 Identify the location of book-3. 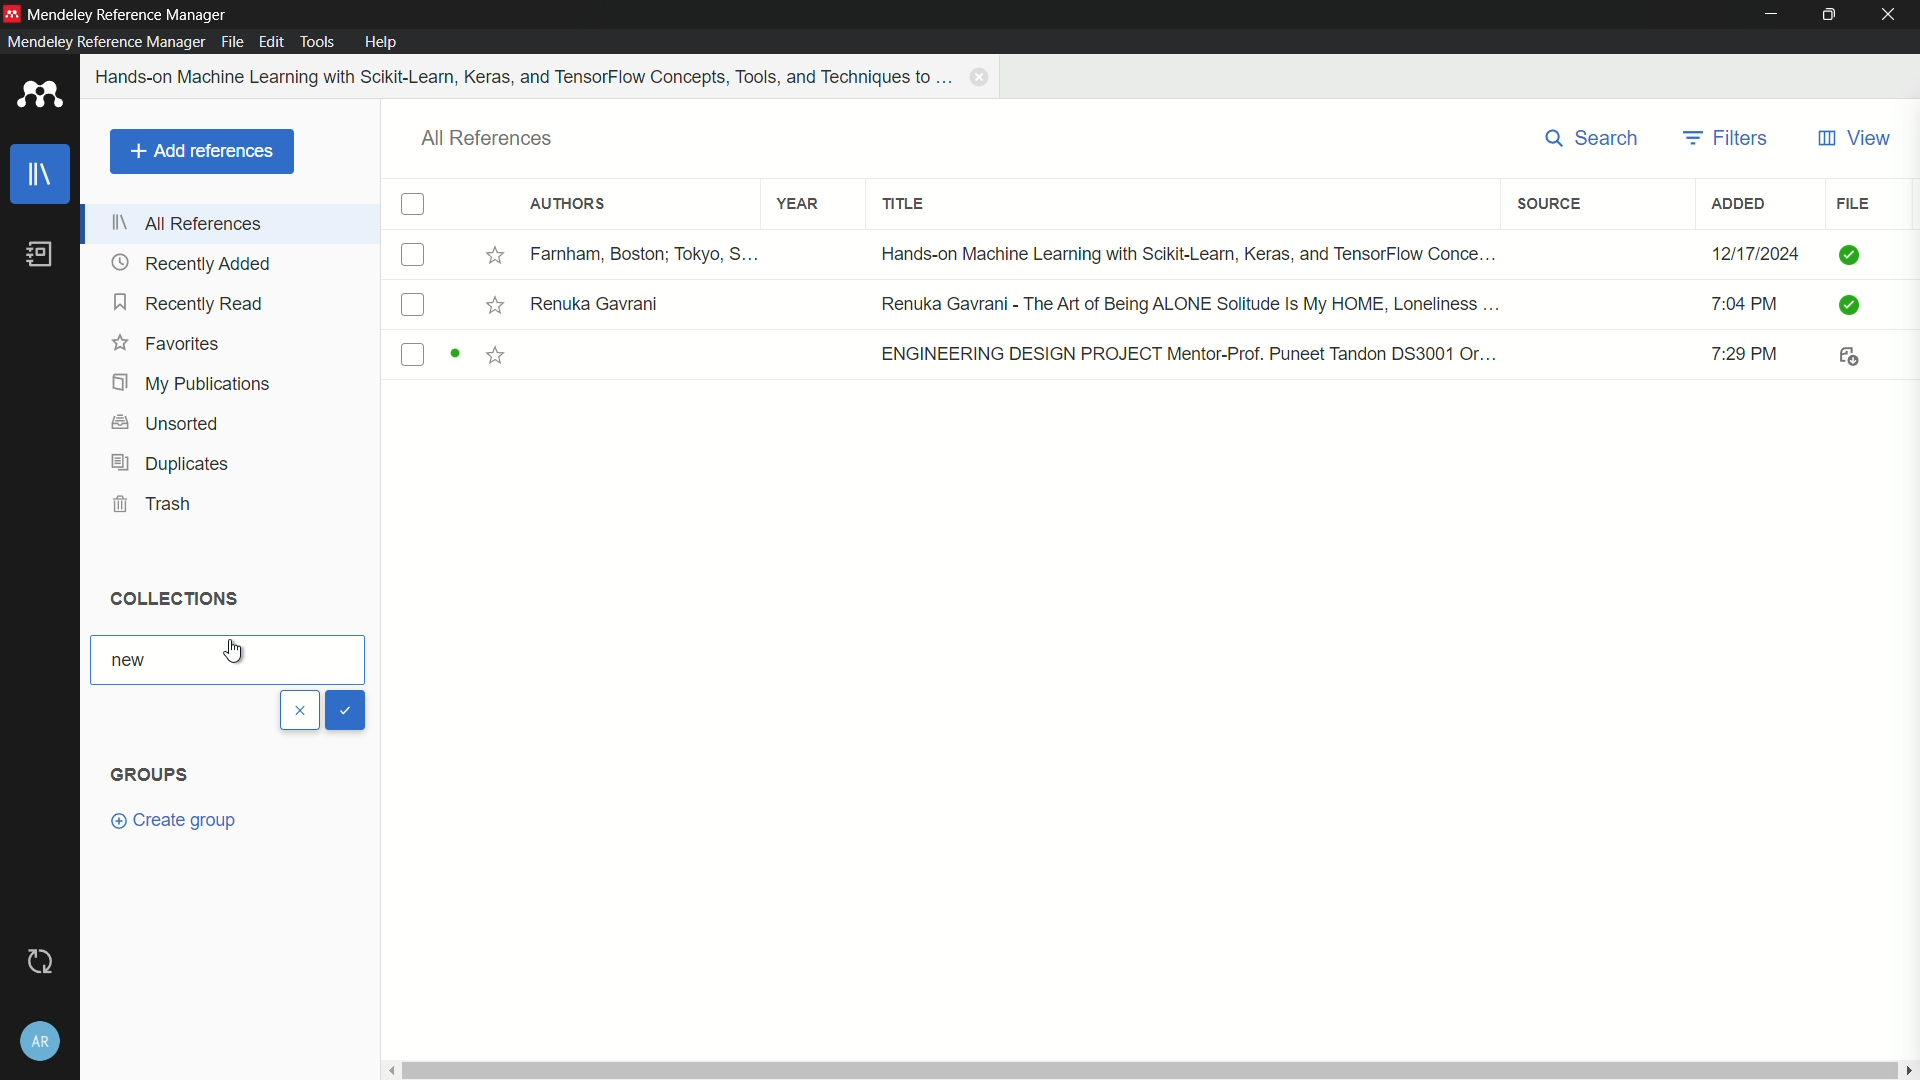
(1141, 356).